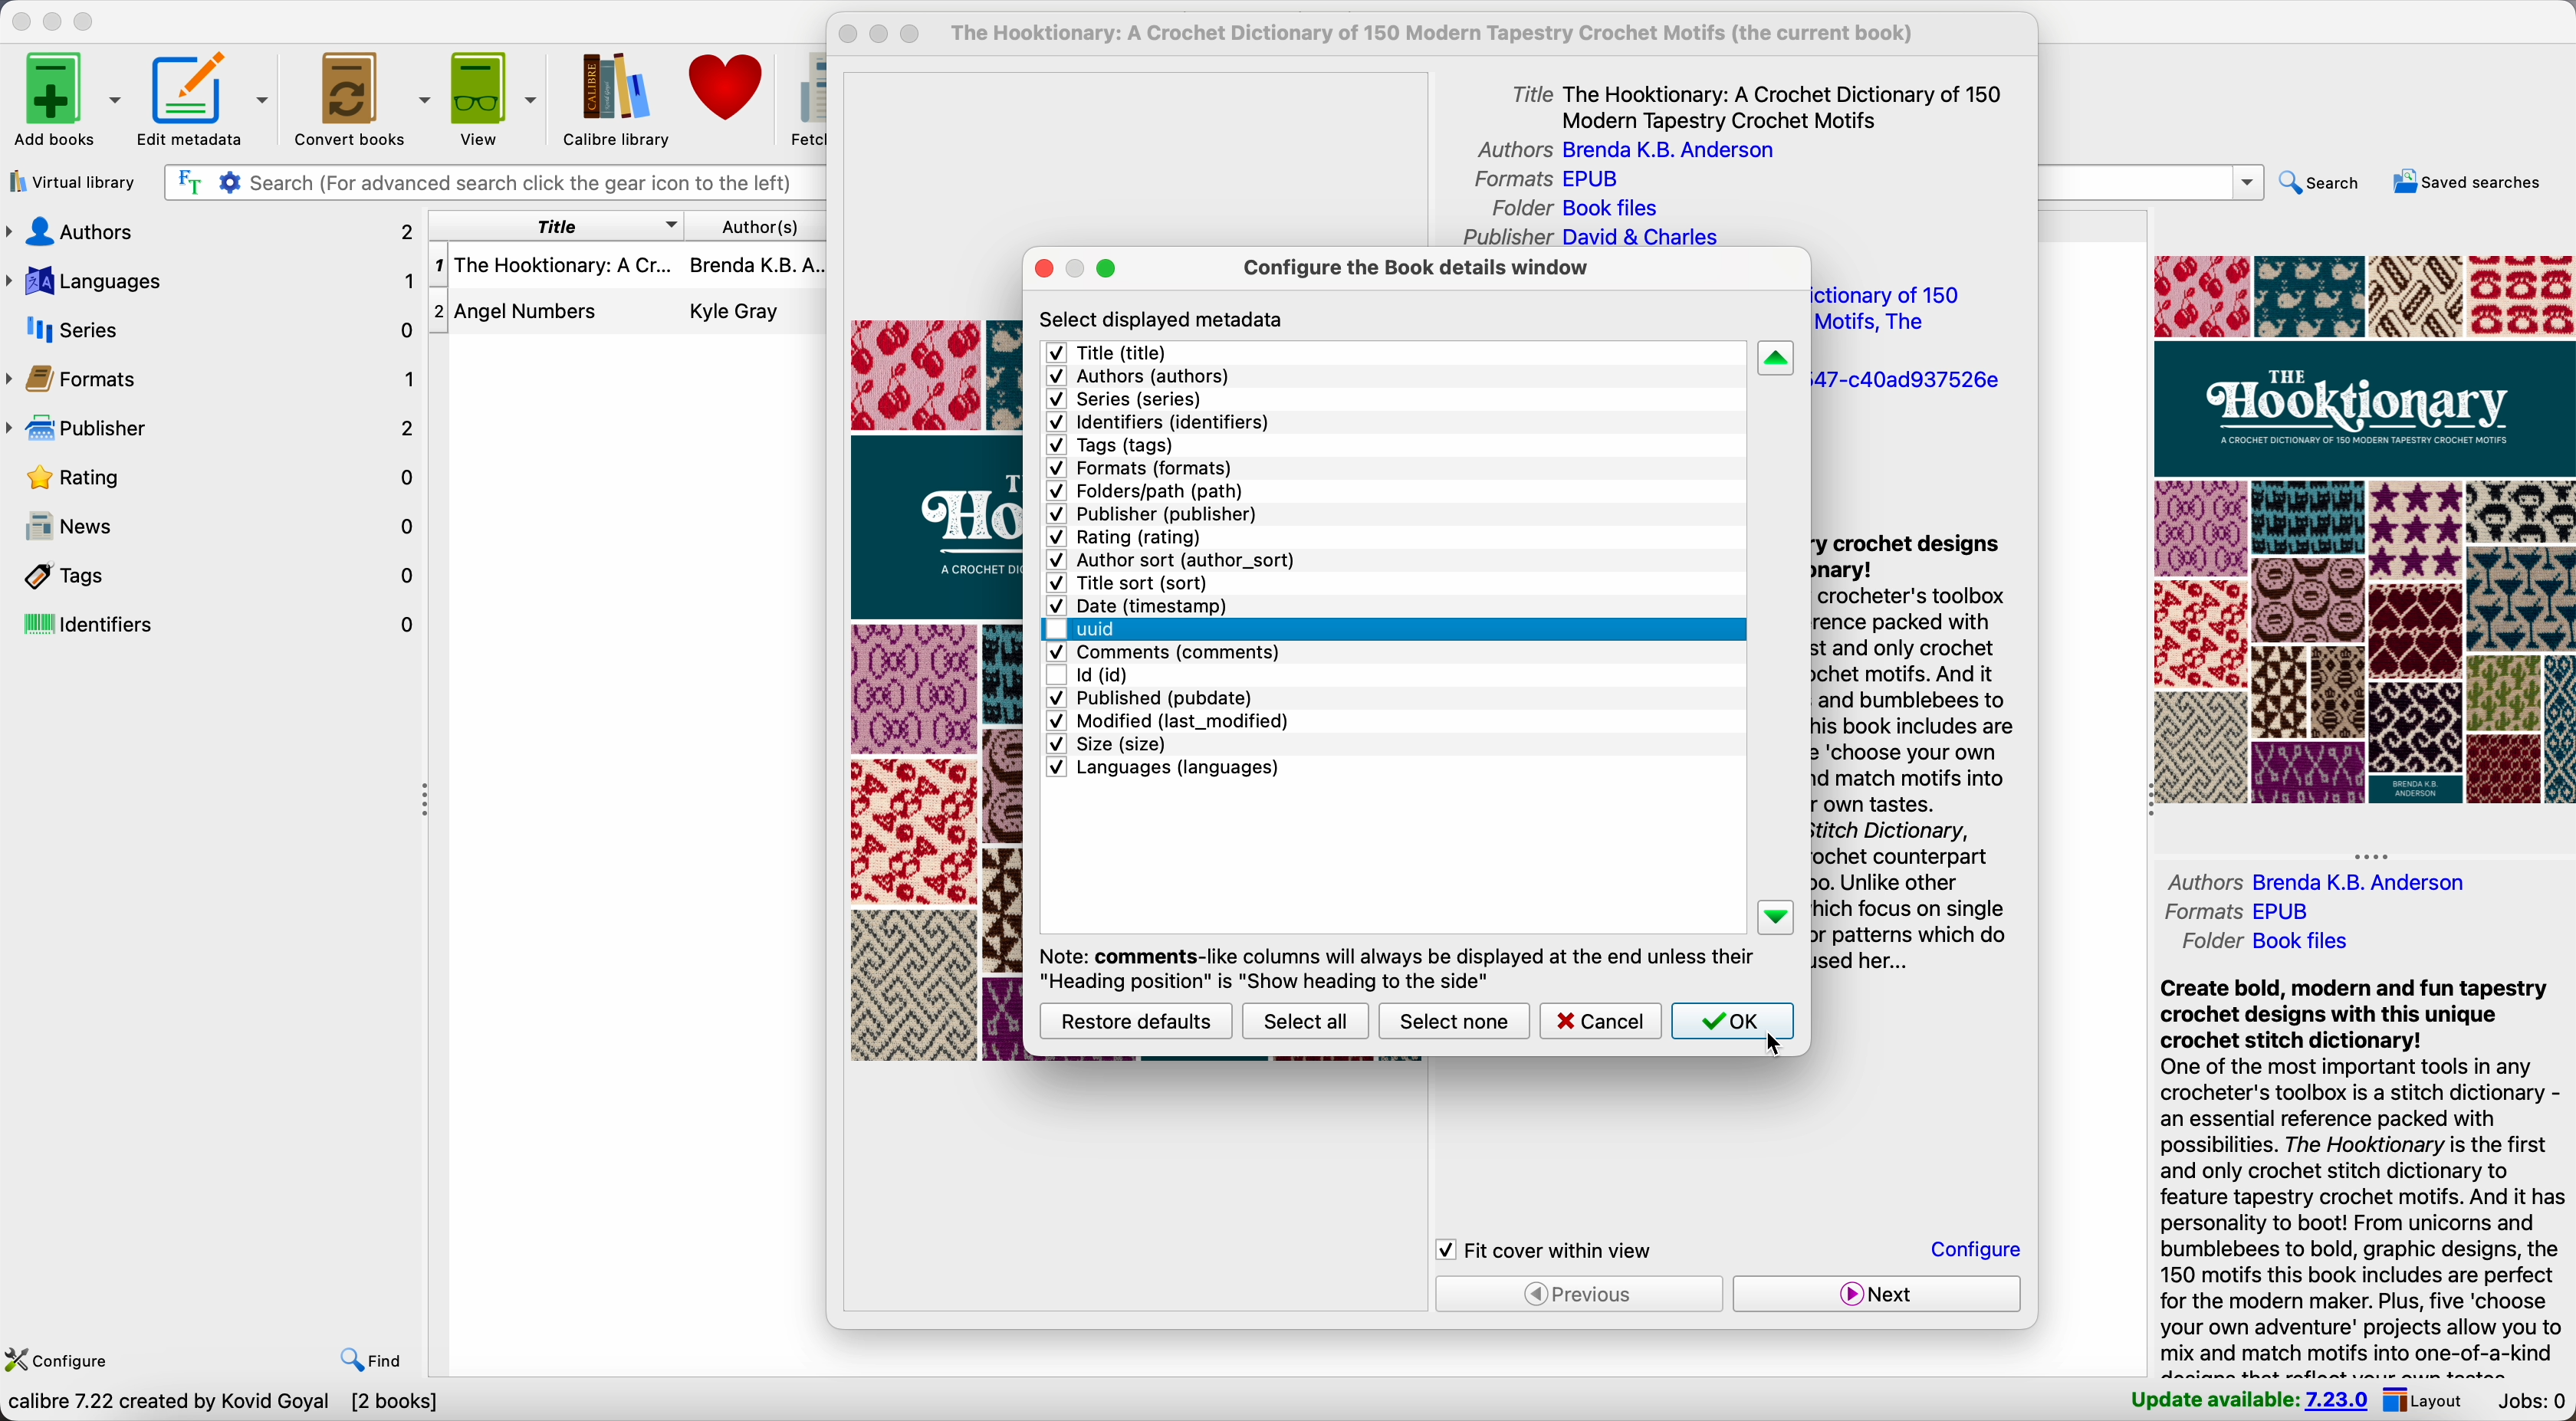 This screenshot has width=2576, height=1421. Describe the element at coordinates (630, 271) in the screenshot. I see `The Hooktionary book details` at that location.